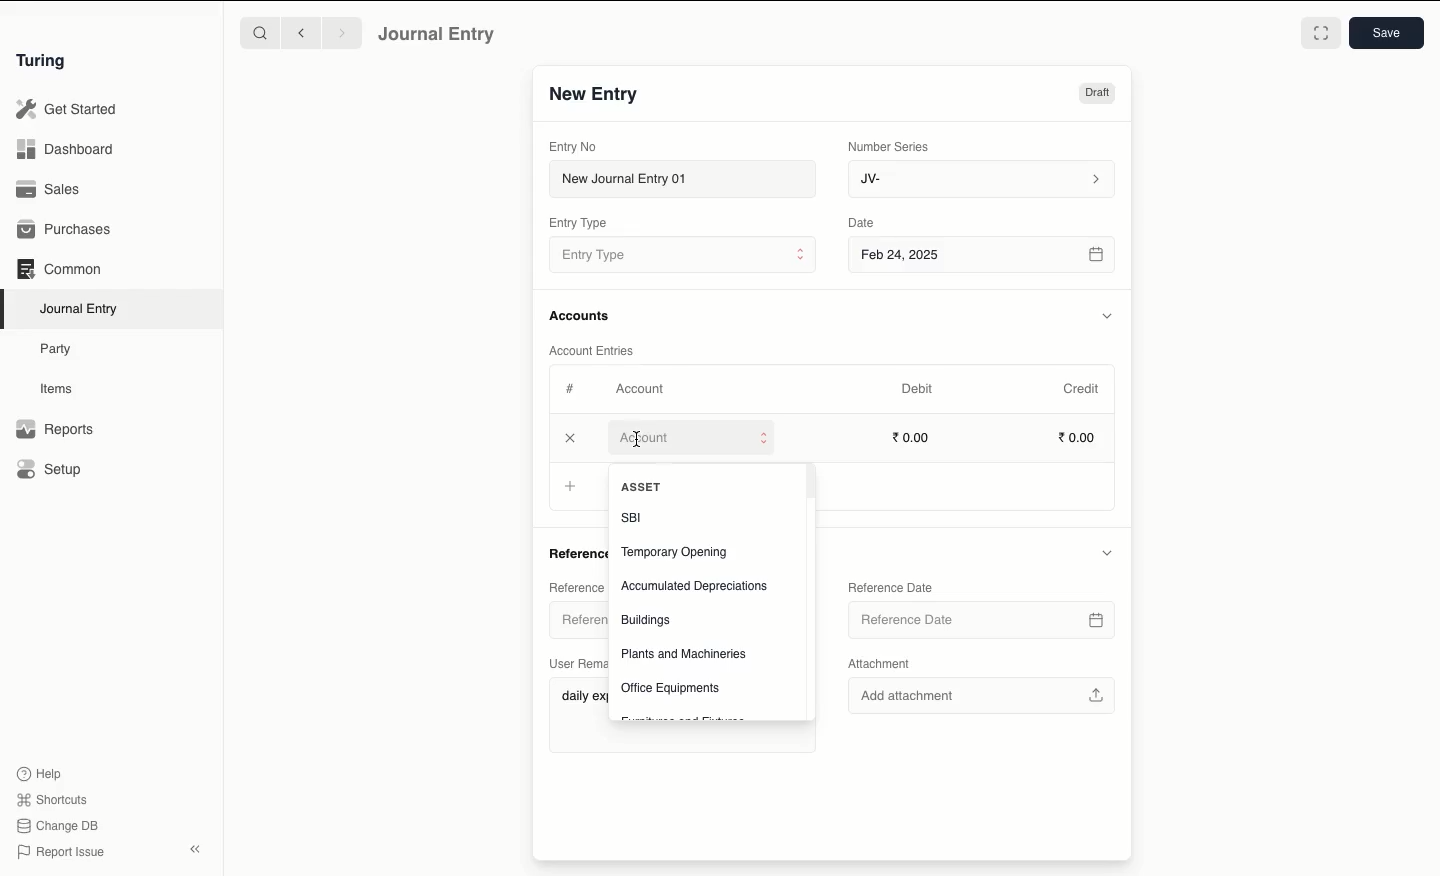  What do you see at coordinates (61, 350) in the screenshot?
I see `Party` at bounding box center [61, 350].